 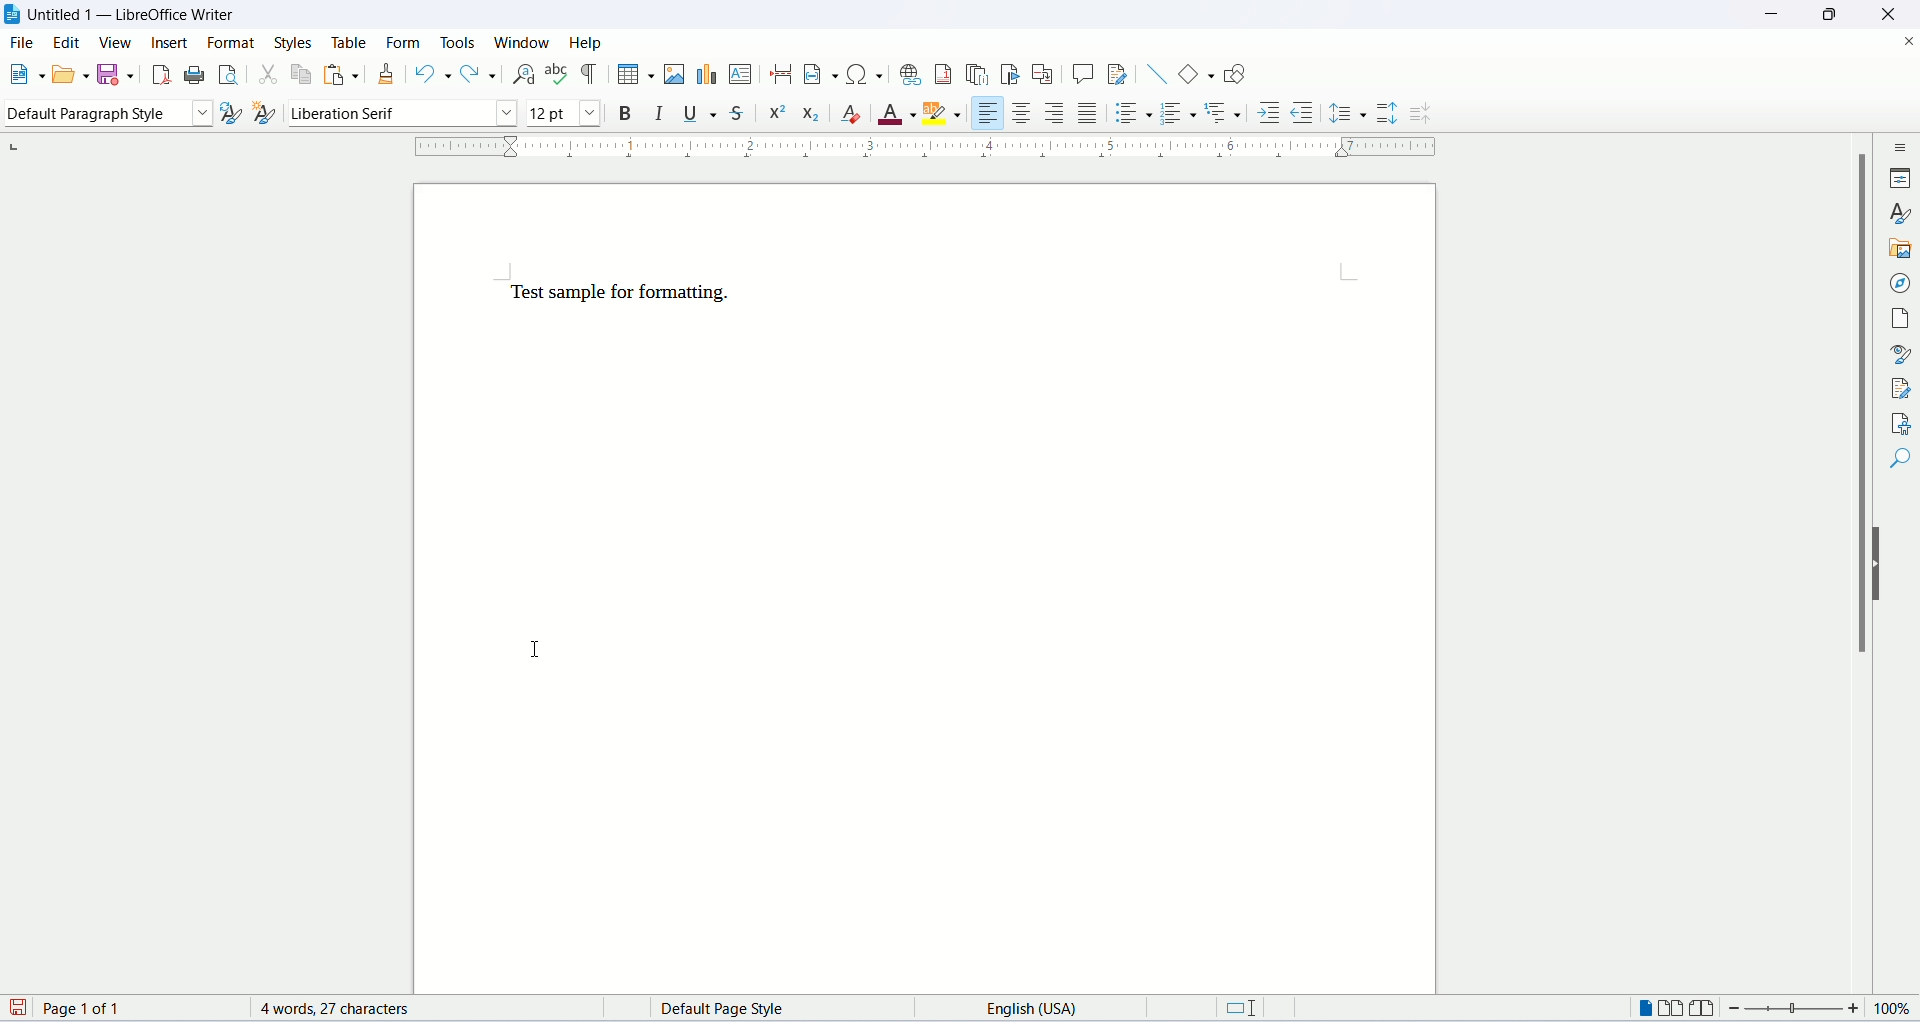 What do you see at coordinates (620, 112) in the screenshot?
I see `bold` at bounding box center [620, 112].